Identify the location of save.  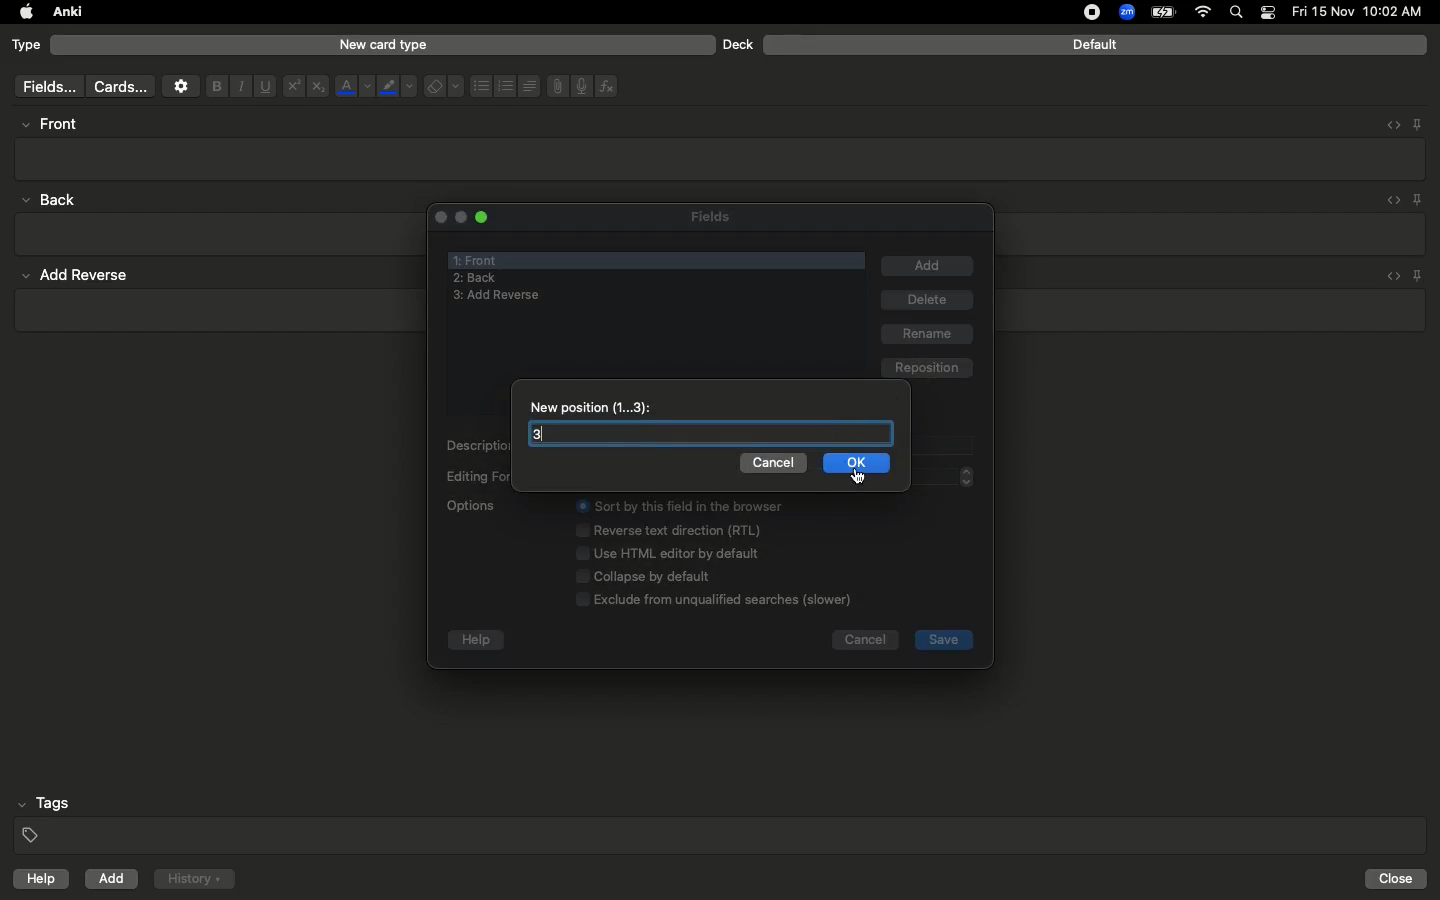
(944, 640).